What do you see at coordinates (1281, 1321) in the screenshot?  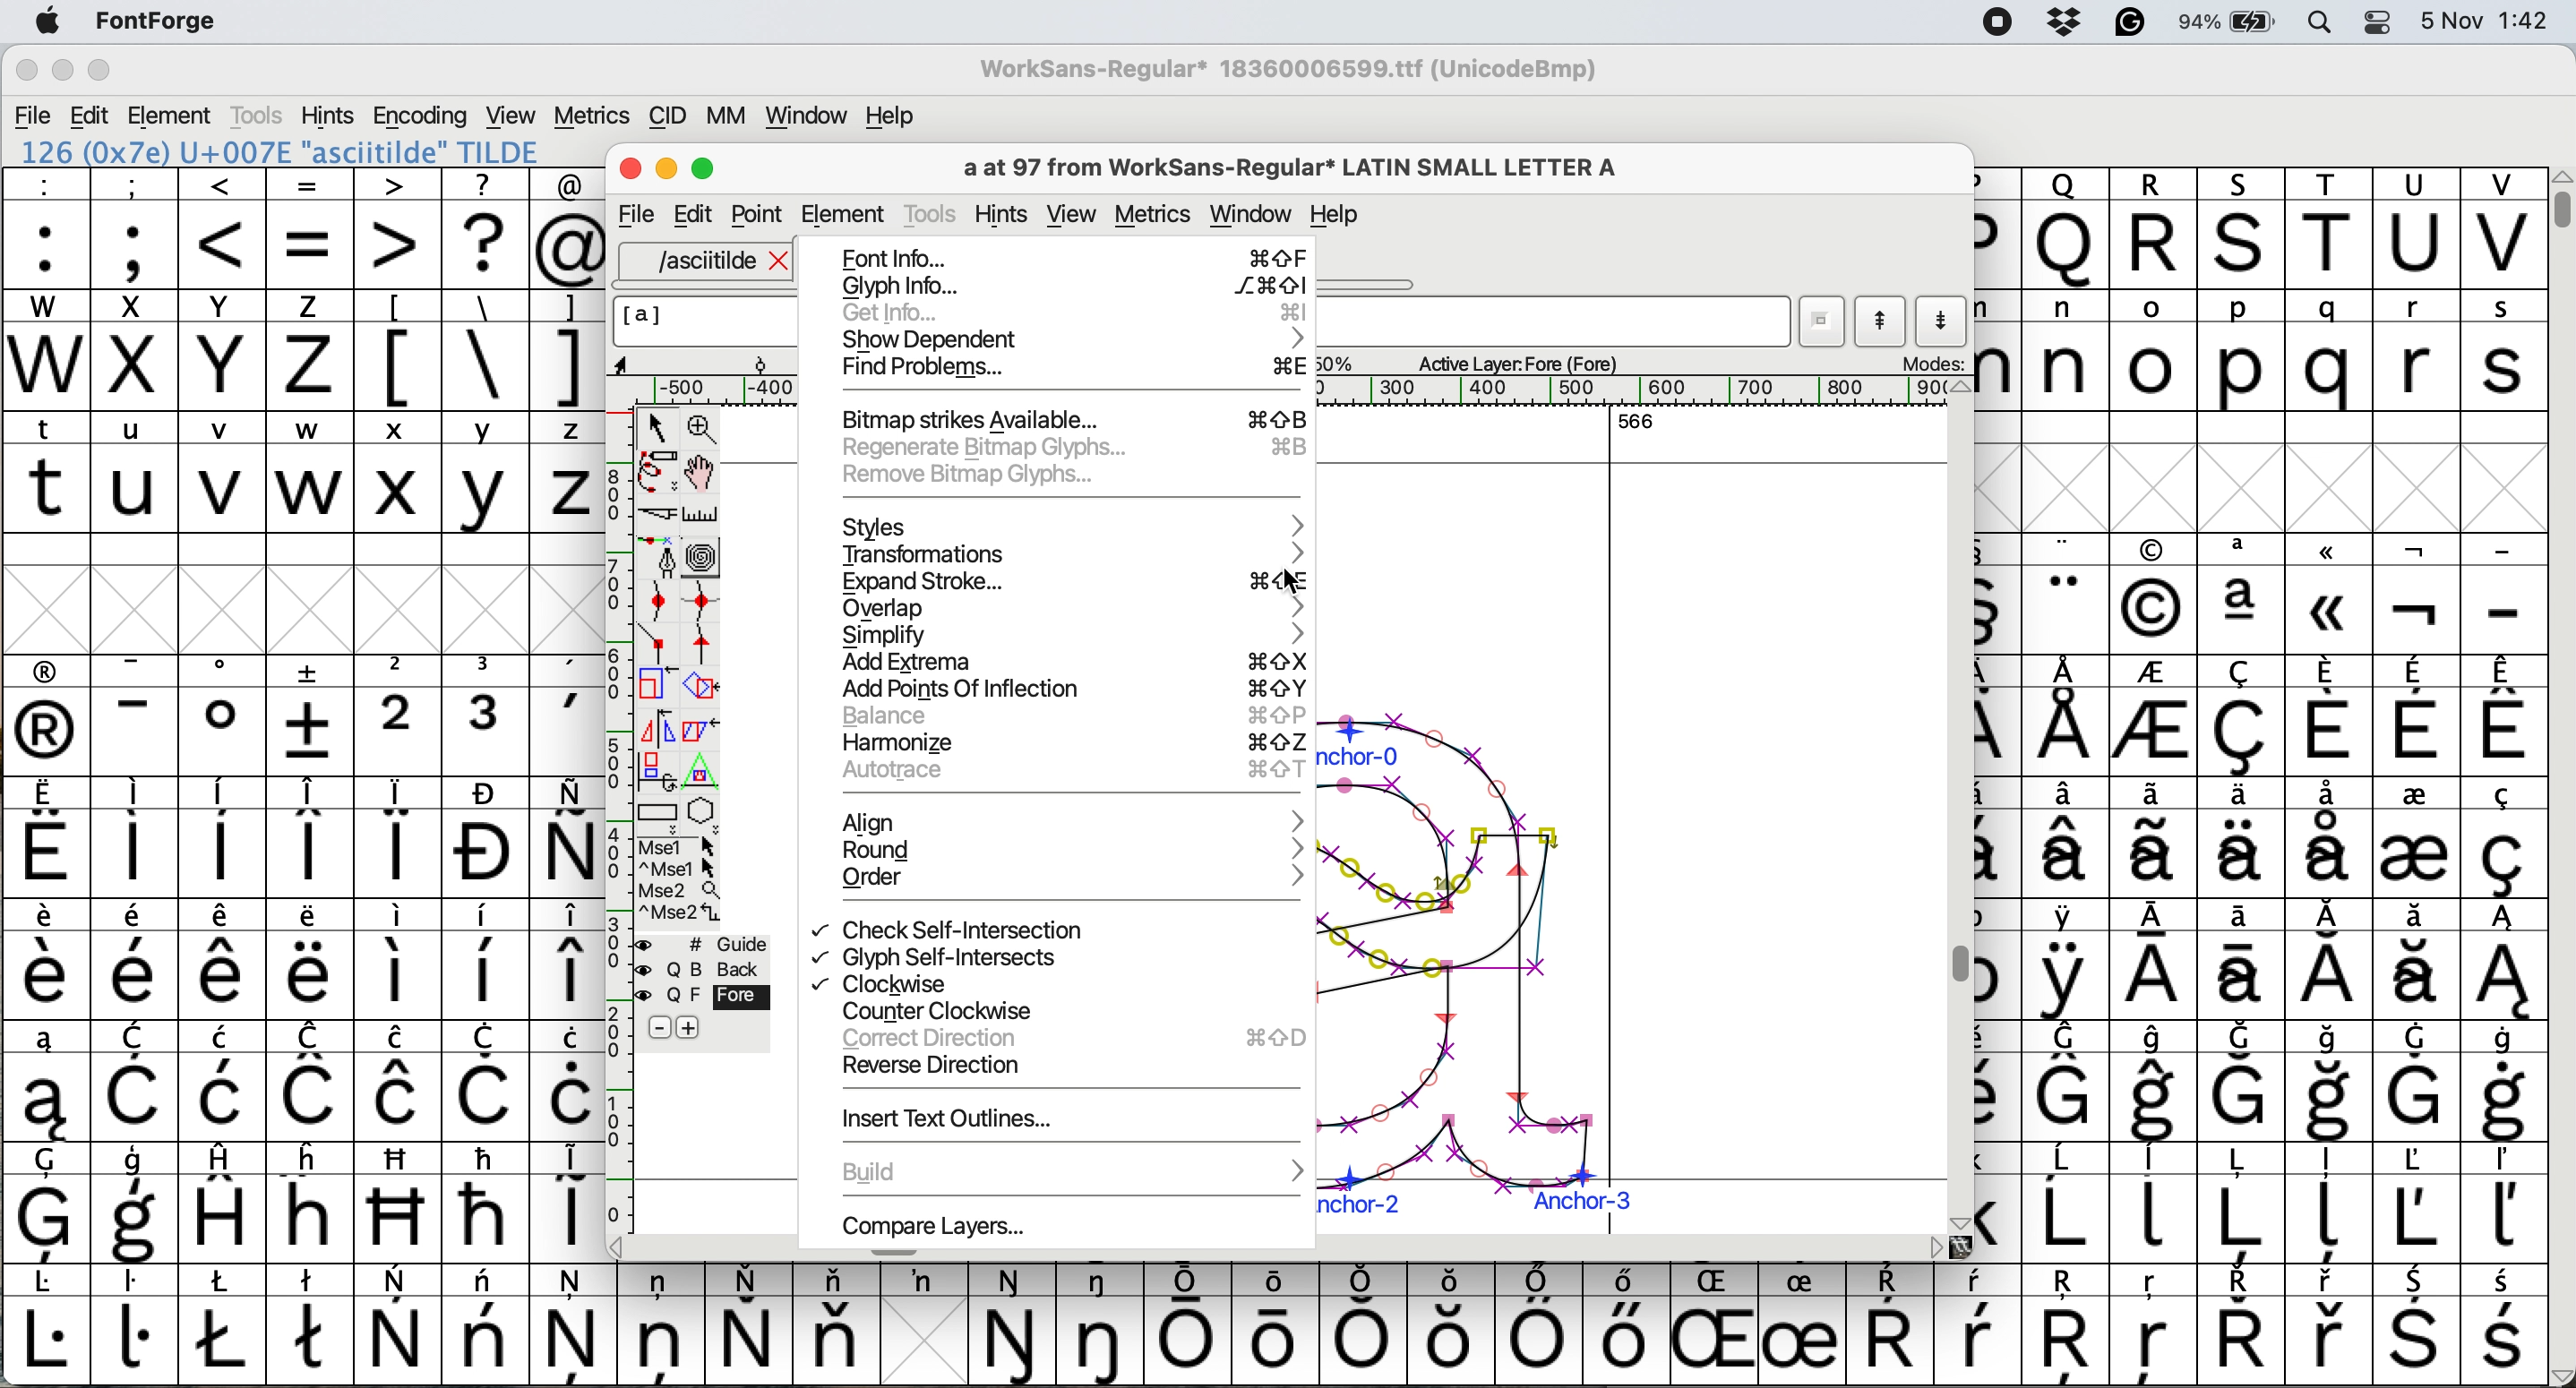 I see `symbol` at bounding box center [1281, 1321].